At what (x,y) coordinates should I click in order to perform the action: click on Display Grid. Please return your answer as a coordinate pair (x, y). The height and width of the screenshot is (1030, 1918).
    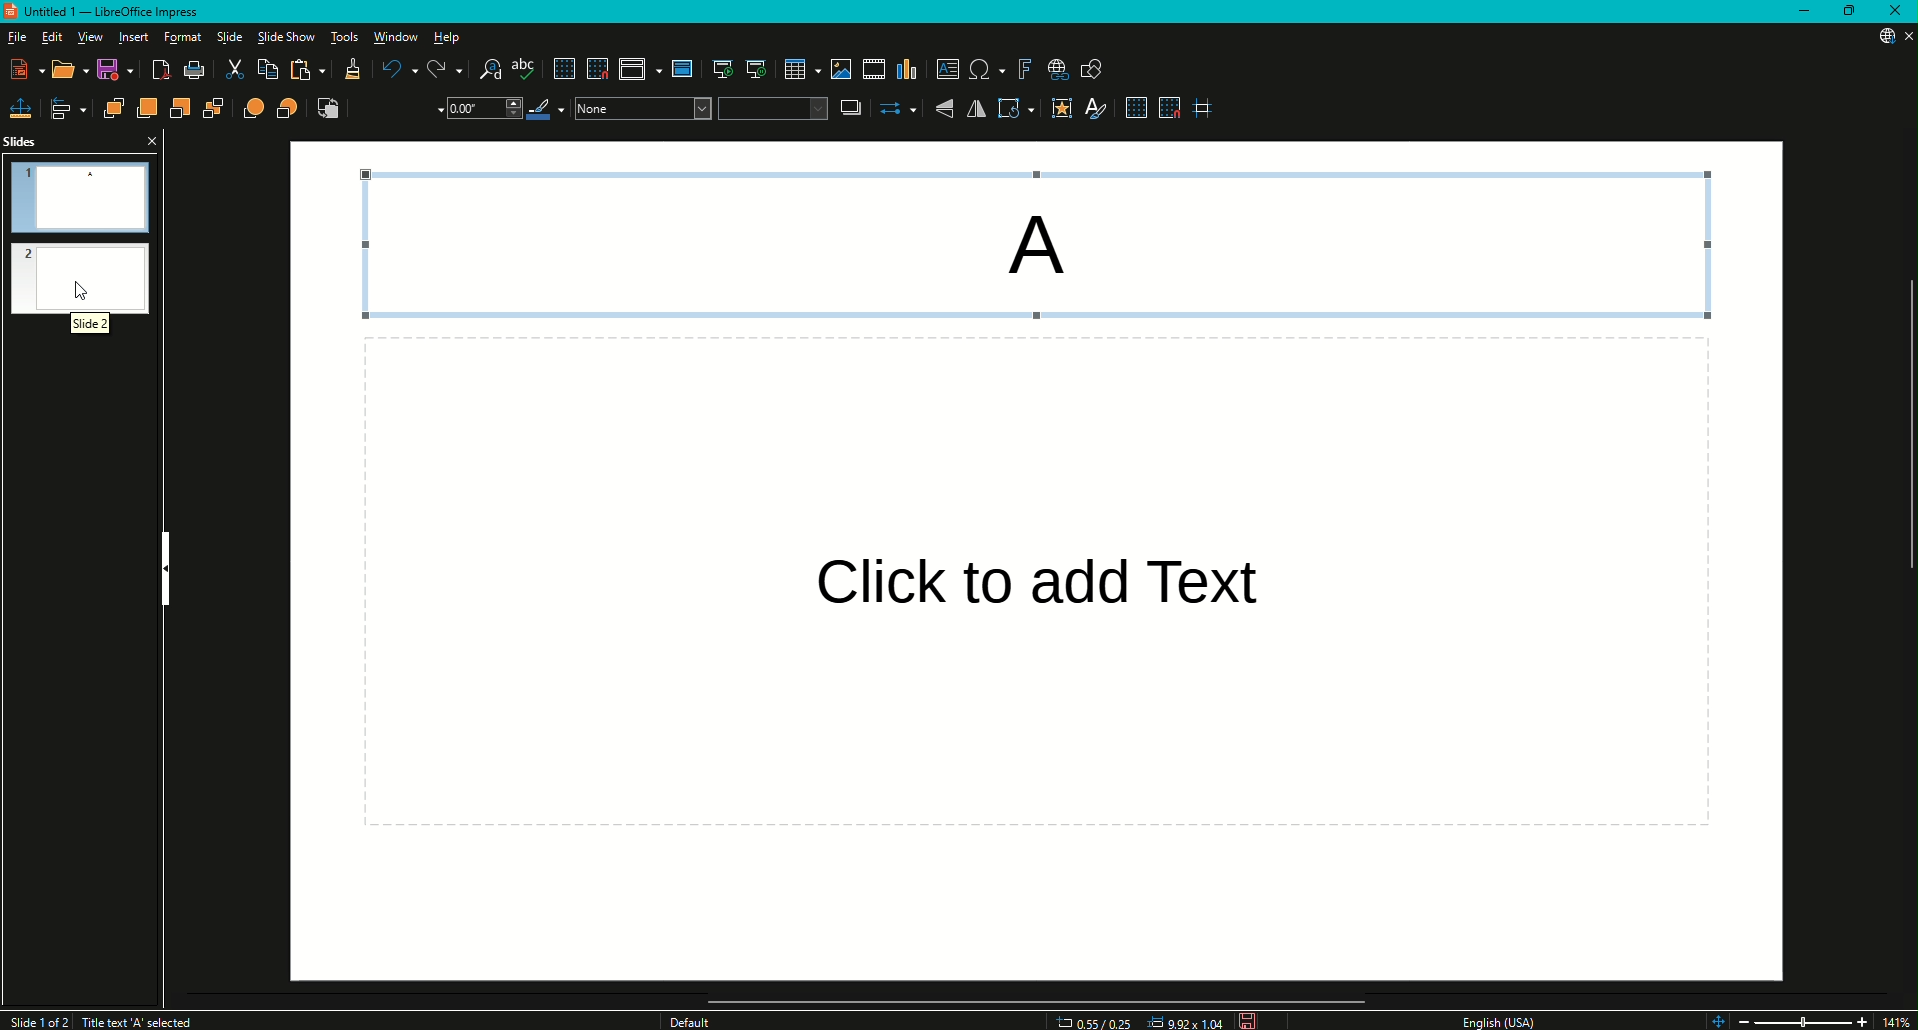
    Looking at the image, I should click on (1133, 109).